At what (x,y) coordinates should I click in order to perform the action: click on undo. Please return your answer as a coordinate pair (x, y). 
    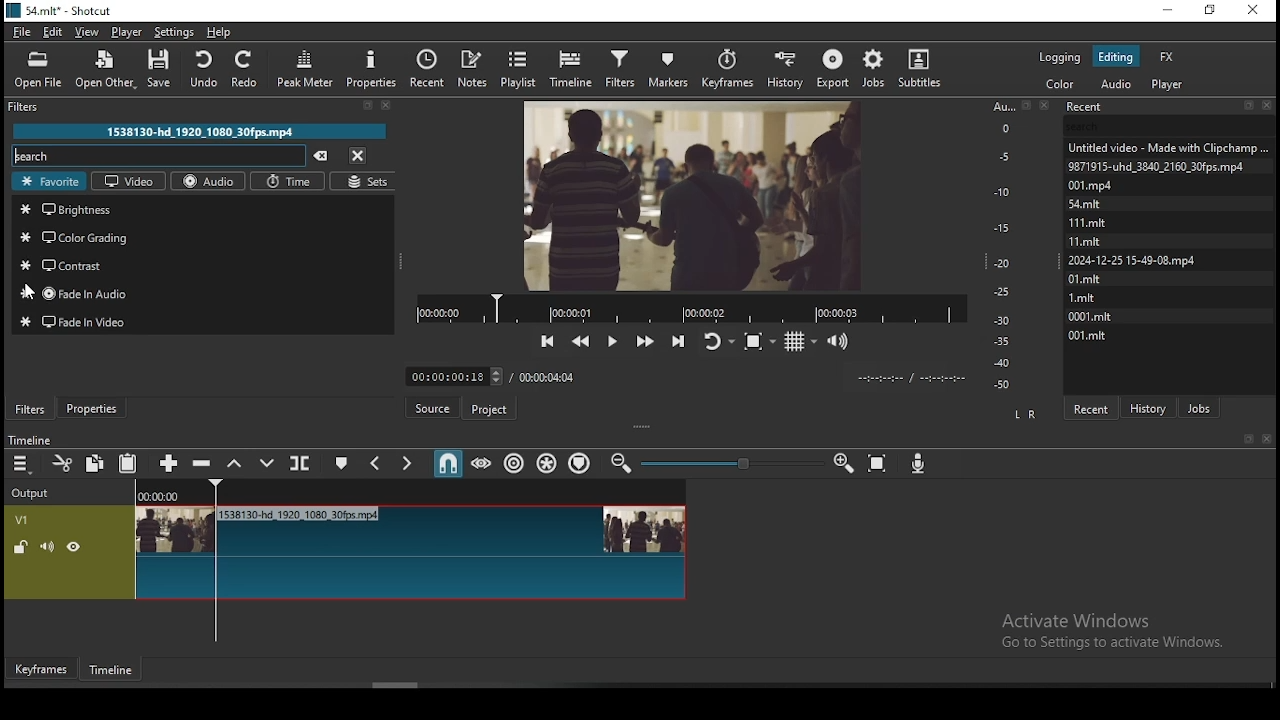
    Looking at the image, I should click on (206, 69).